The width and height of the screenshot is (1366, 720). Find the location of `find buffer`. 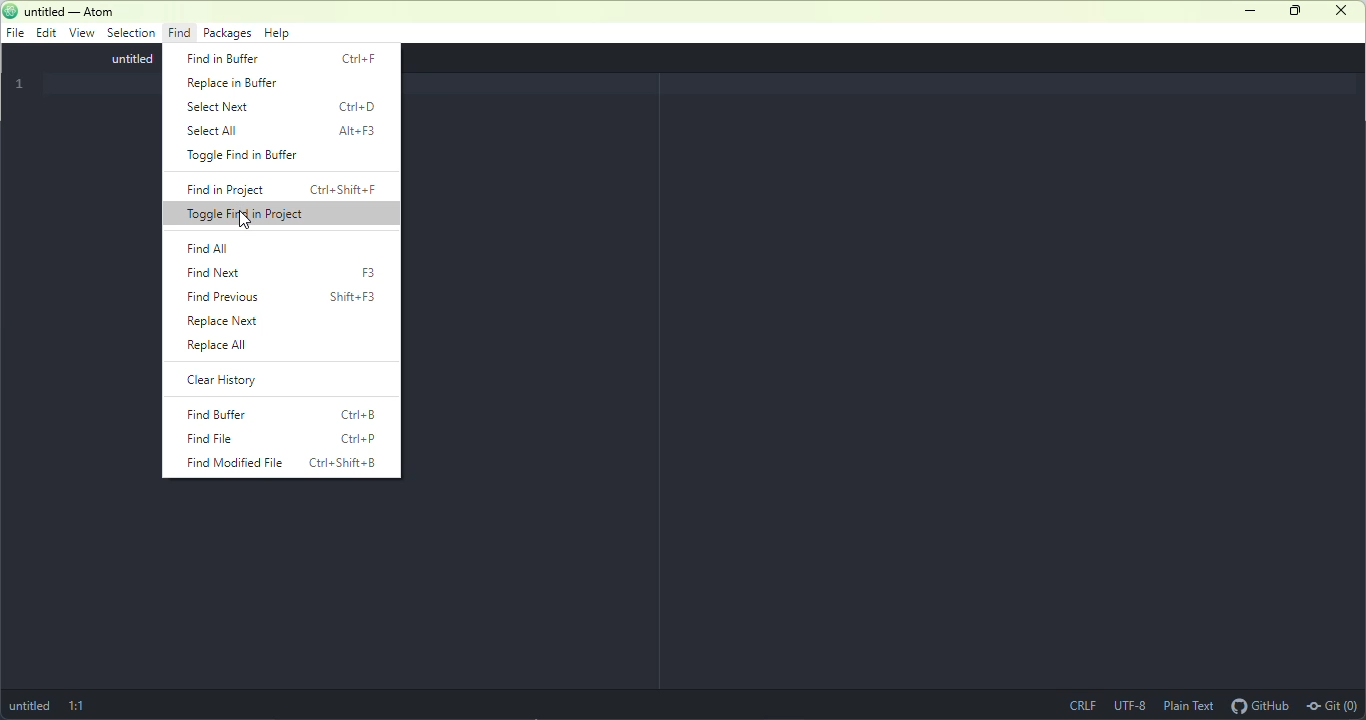

find buffer is located at coordinates (283, 415).